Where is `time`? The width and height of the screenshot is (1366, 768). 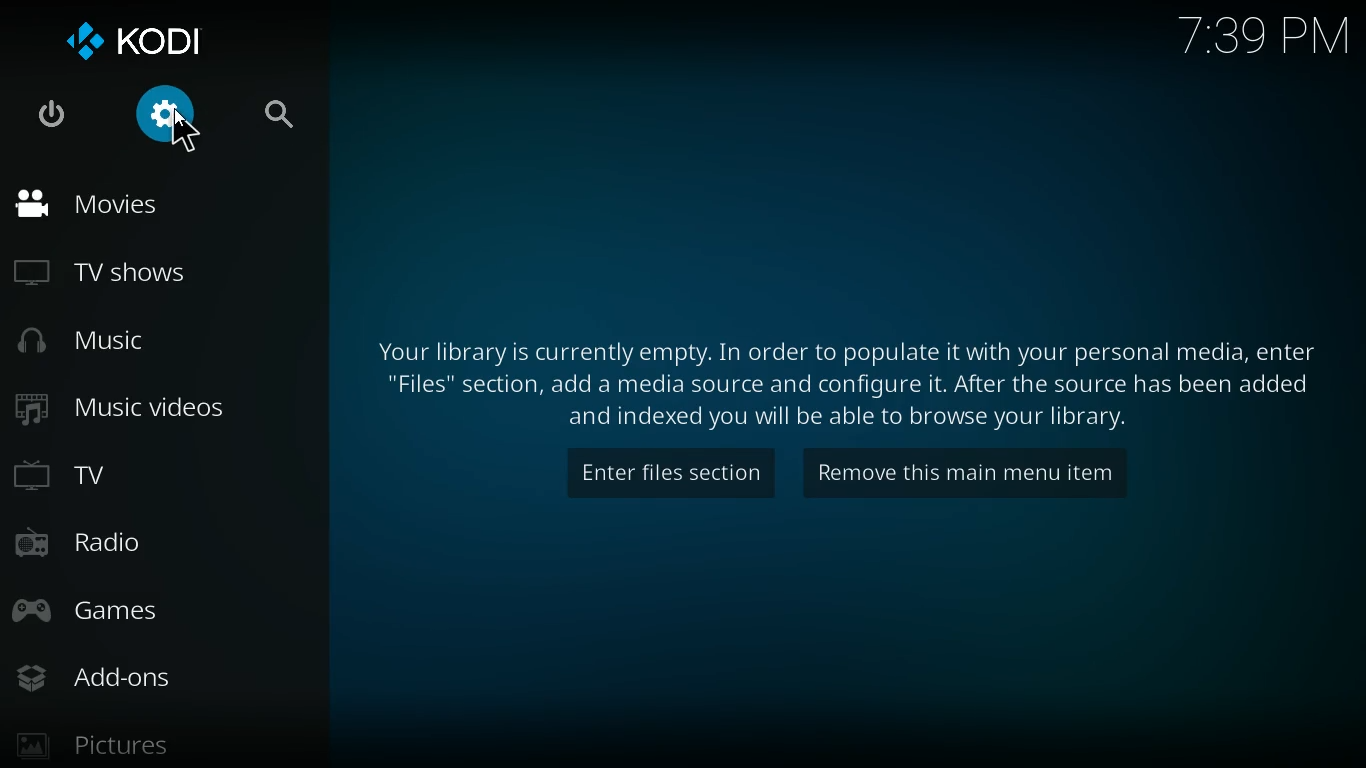 time is located at coordinates (1252, 42).